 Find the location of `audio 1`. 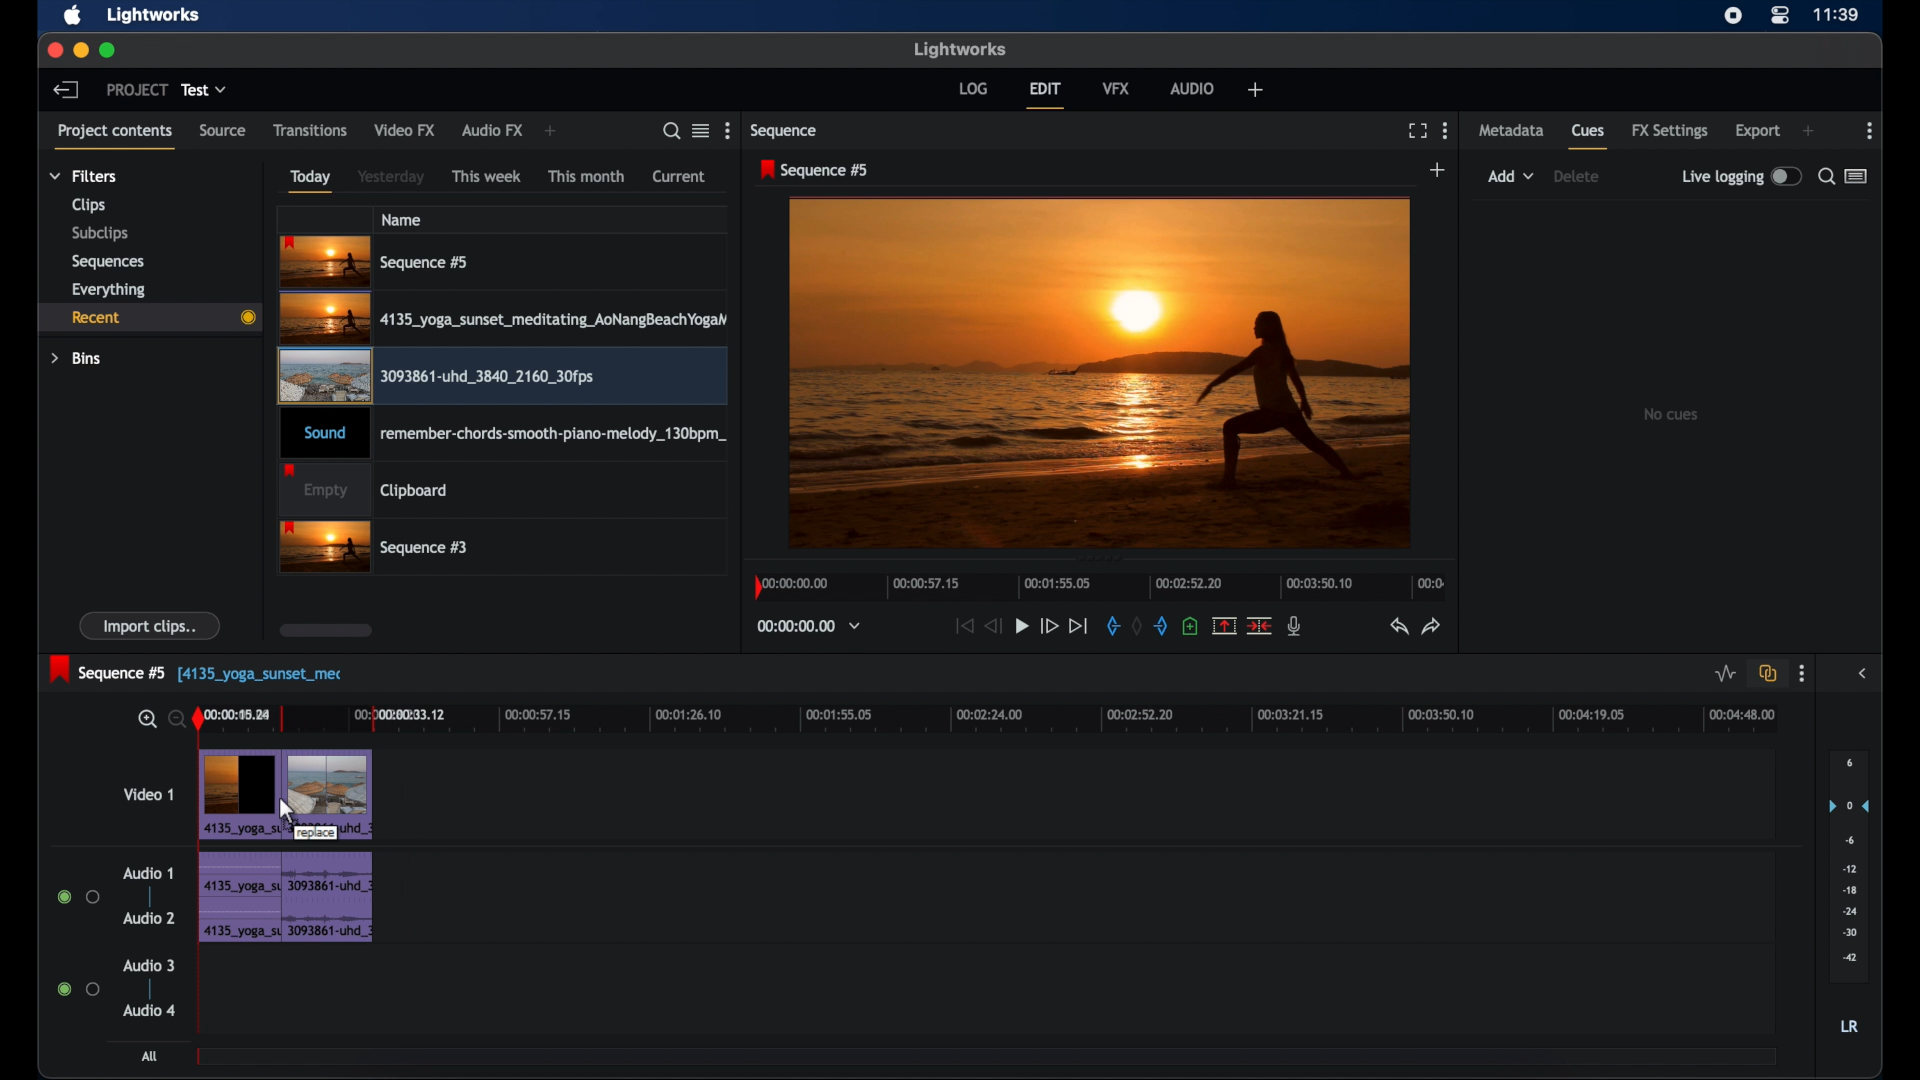

audio 1 is located at coordinates (149, 873).